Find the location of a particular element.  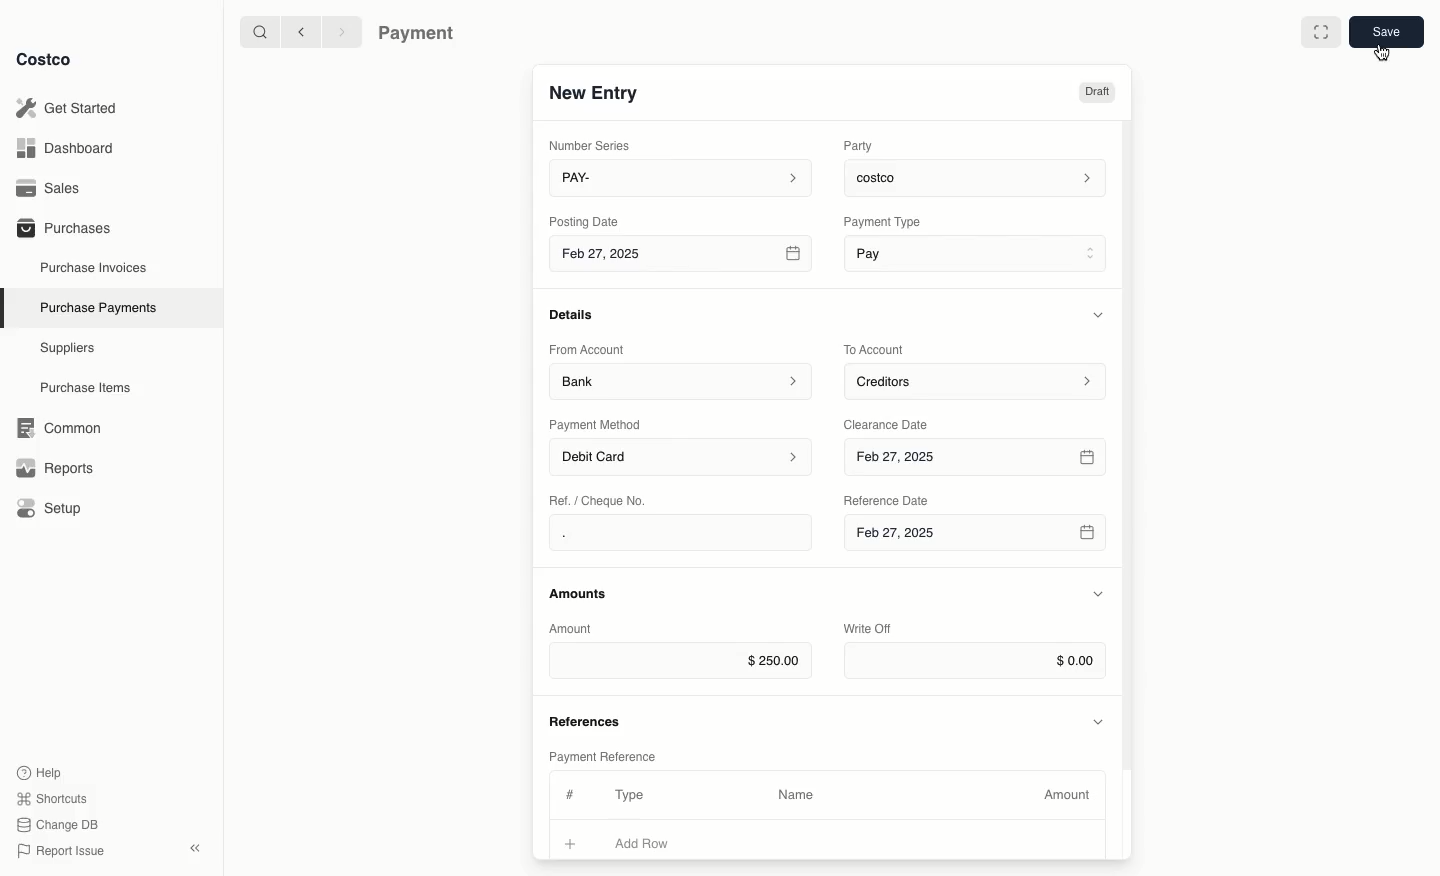

Amounts is located at coordinates (580, 593).